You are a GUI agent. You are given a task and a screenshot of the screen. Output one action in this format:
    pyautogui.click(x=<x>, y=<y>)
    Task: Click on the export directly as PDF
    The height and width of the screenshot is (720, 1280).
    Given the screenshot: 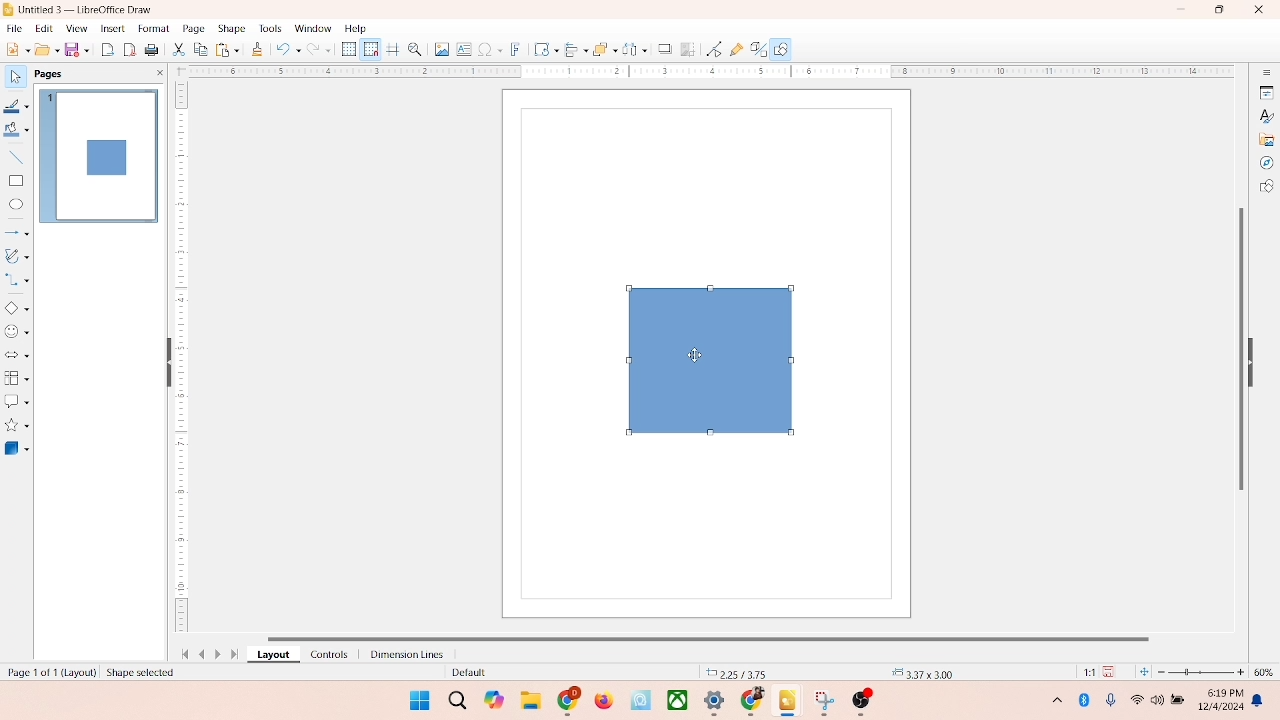 What is the action you would take?
    pyautogui.click(x=131, y=49)
    